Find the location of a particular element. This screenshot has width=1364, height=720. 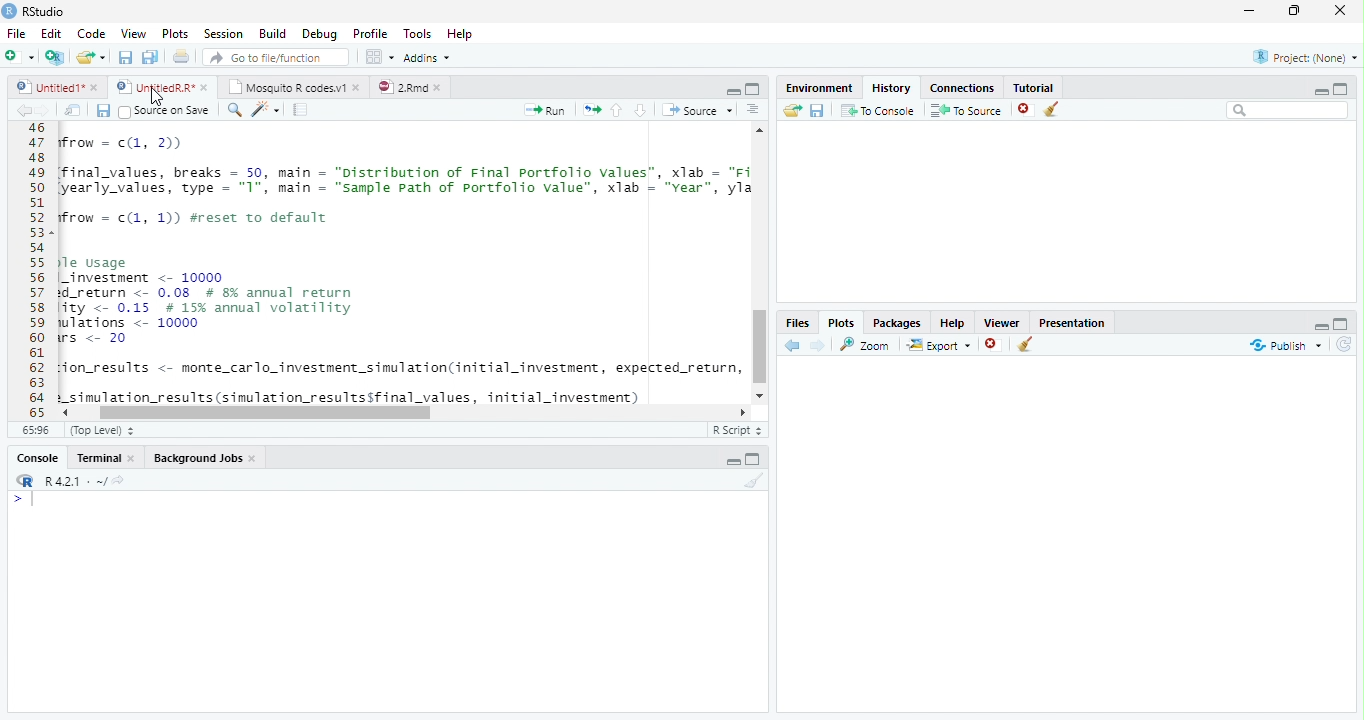

History is located at coordinates (890, 86).